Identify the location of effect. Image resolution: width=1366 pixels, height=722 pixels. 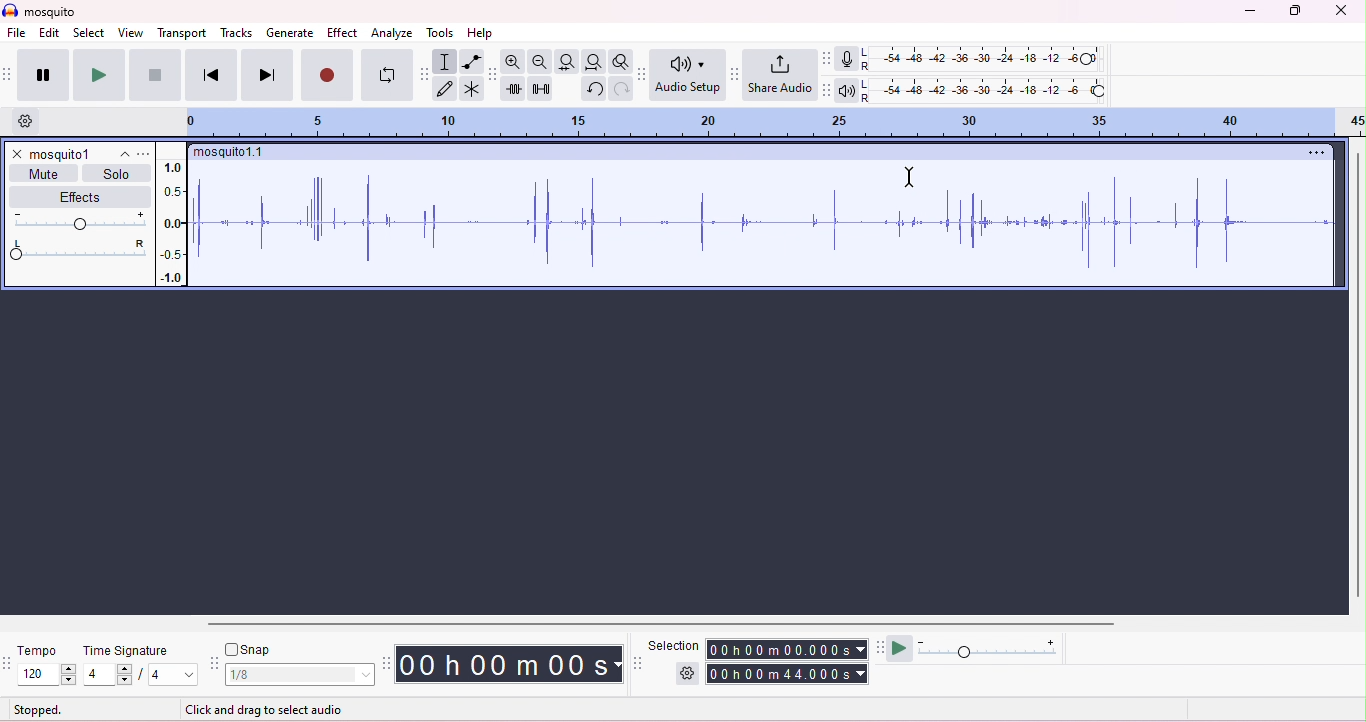
(343, 33).